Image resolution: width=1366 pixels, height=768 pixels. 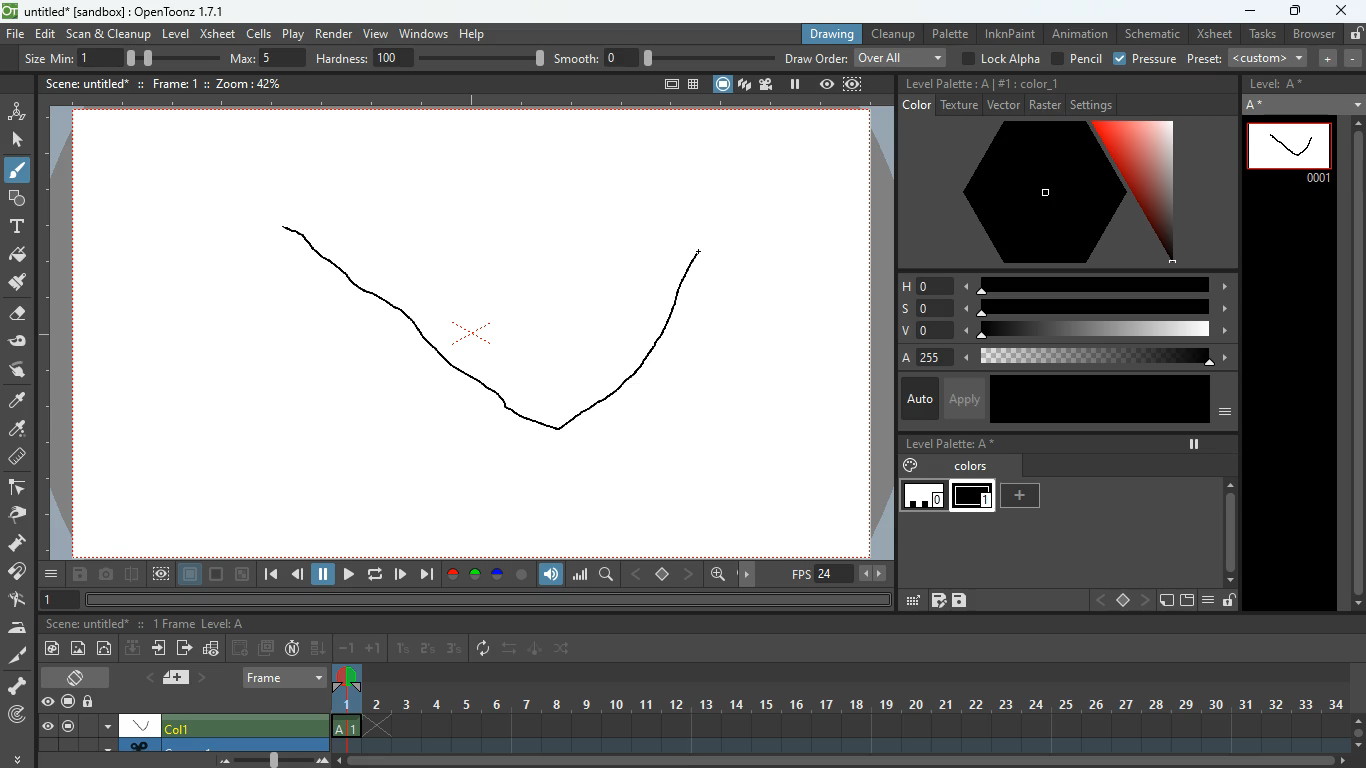 I want to click on level palette, so click(x=950, y=443).